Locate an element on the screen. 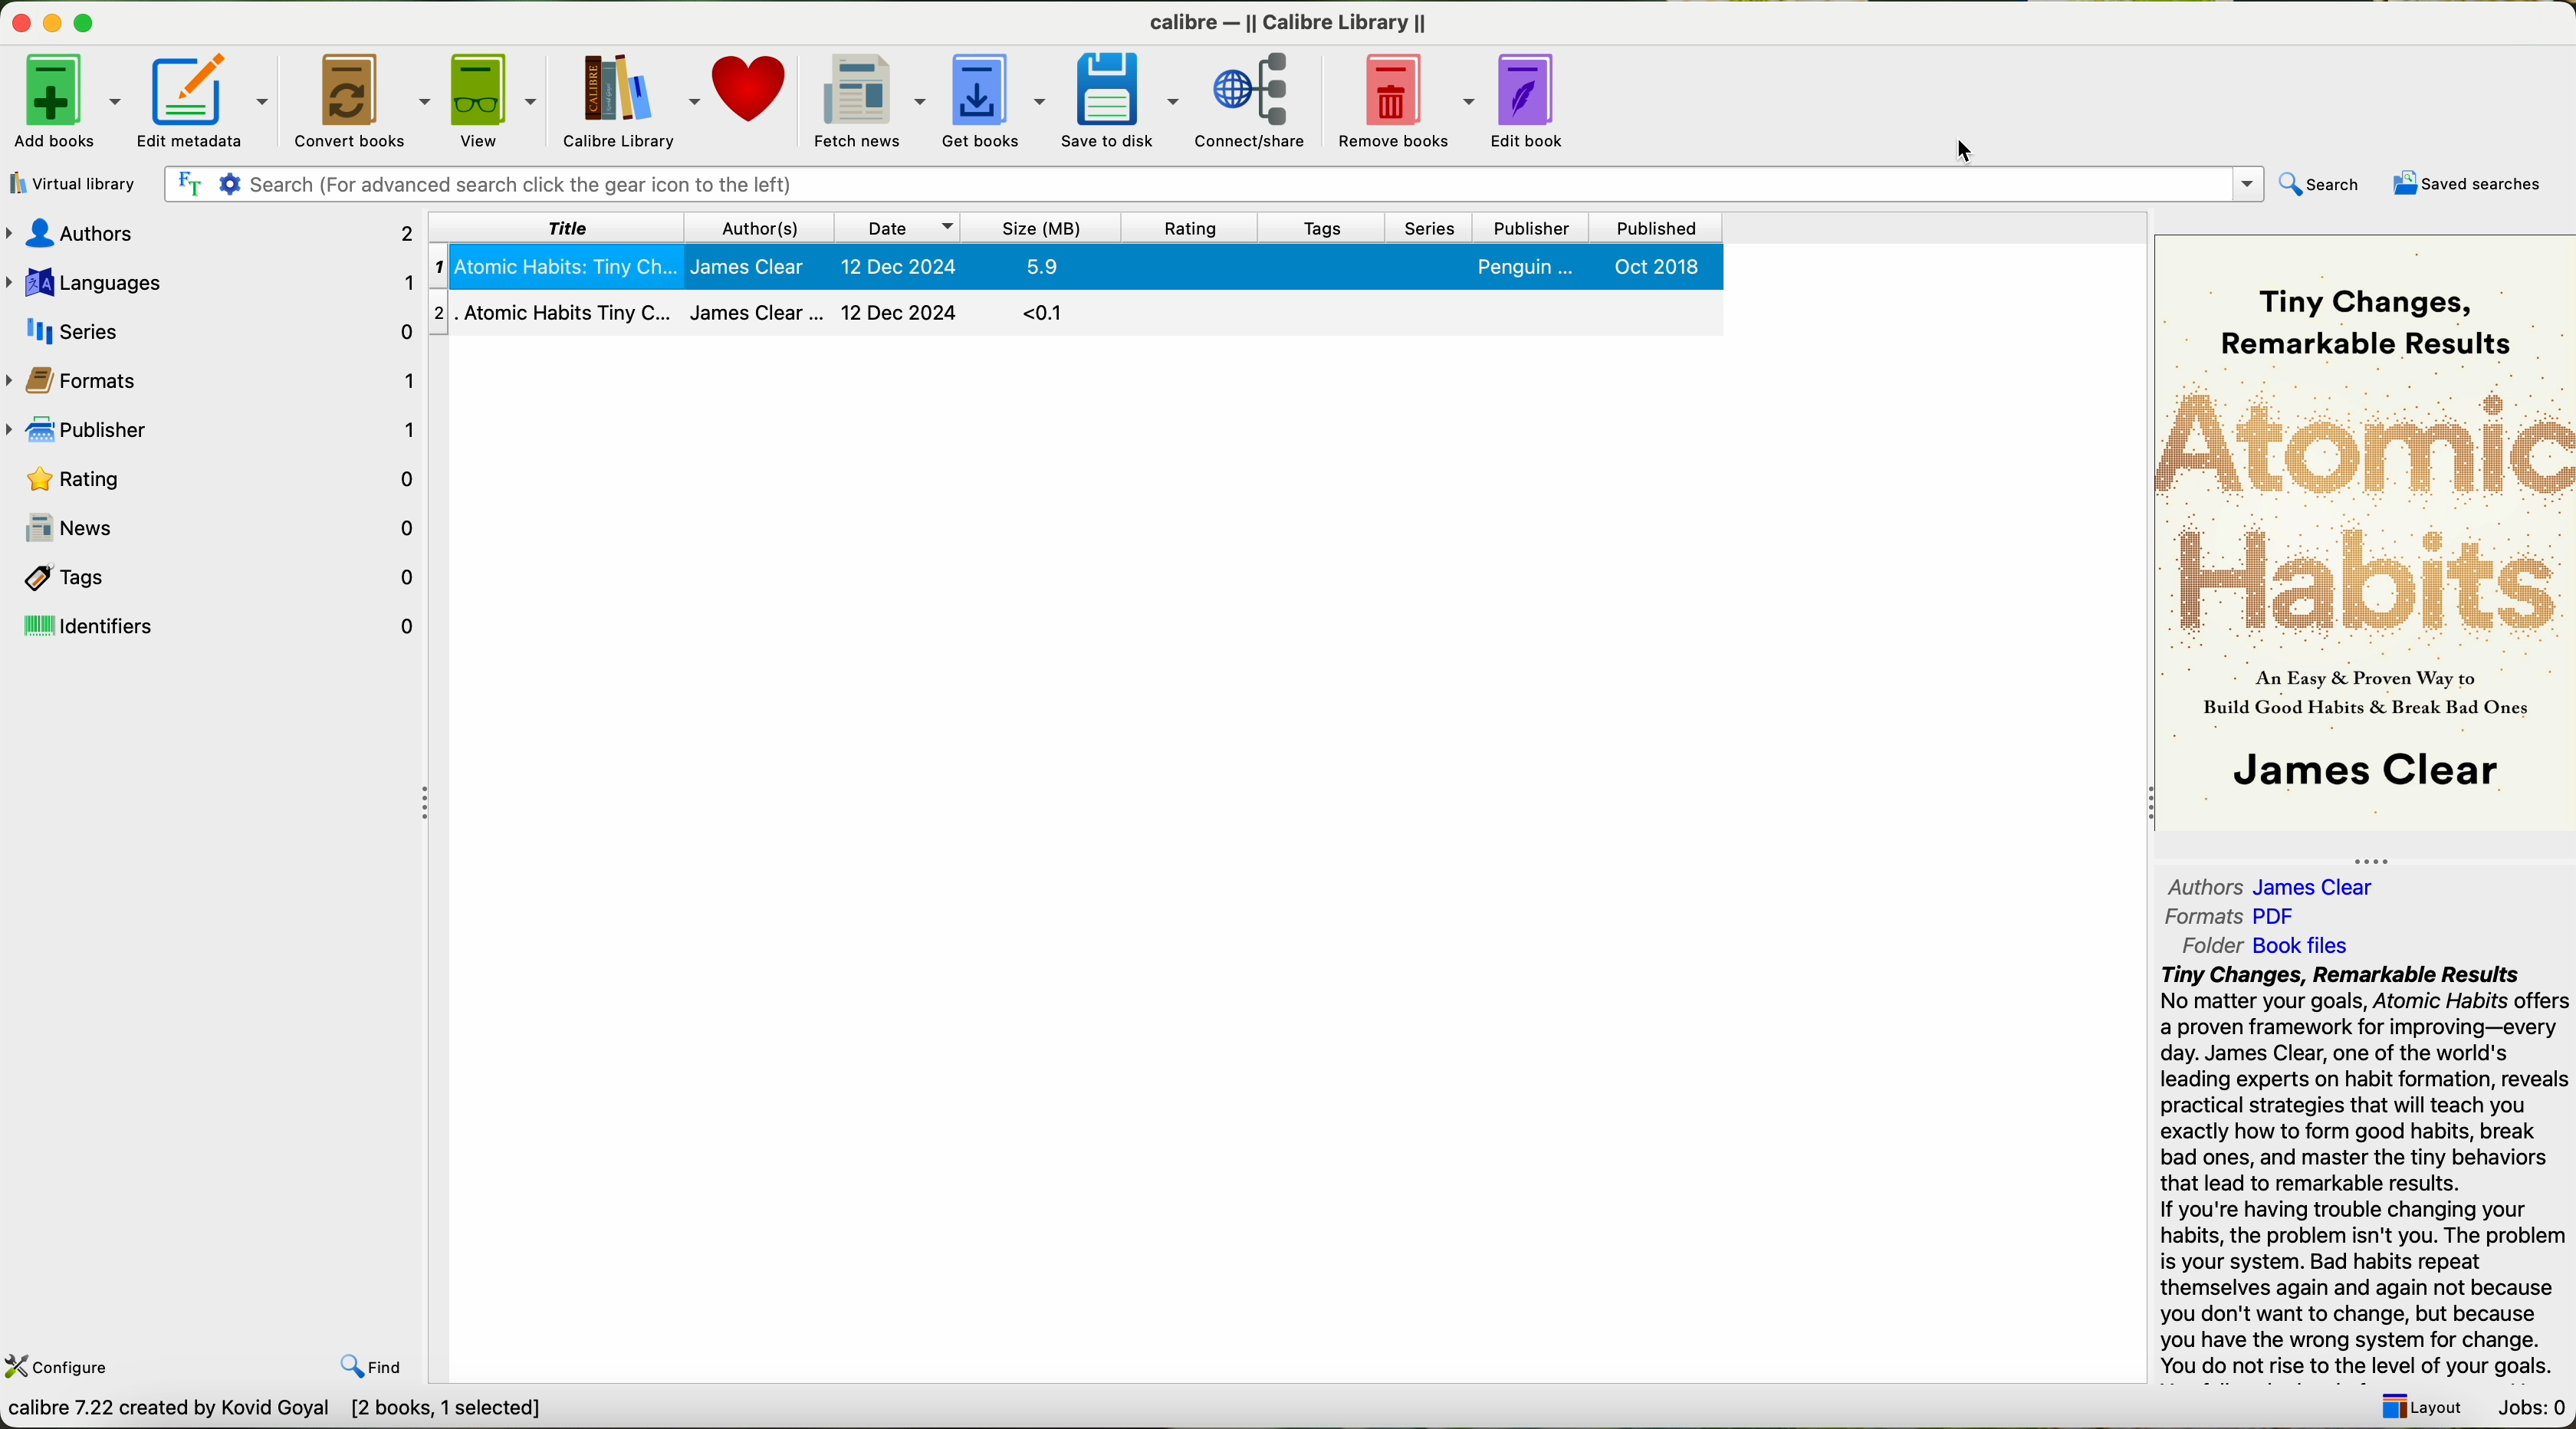 The width and height of the screenshot is (2576, 1429). connect/share is located at coordinates (1260, 101).